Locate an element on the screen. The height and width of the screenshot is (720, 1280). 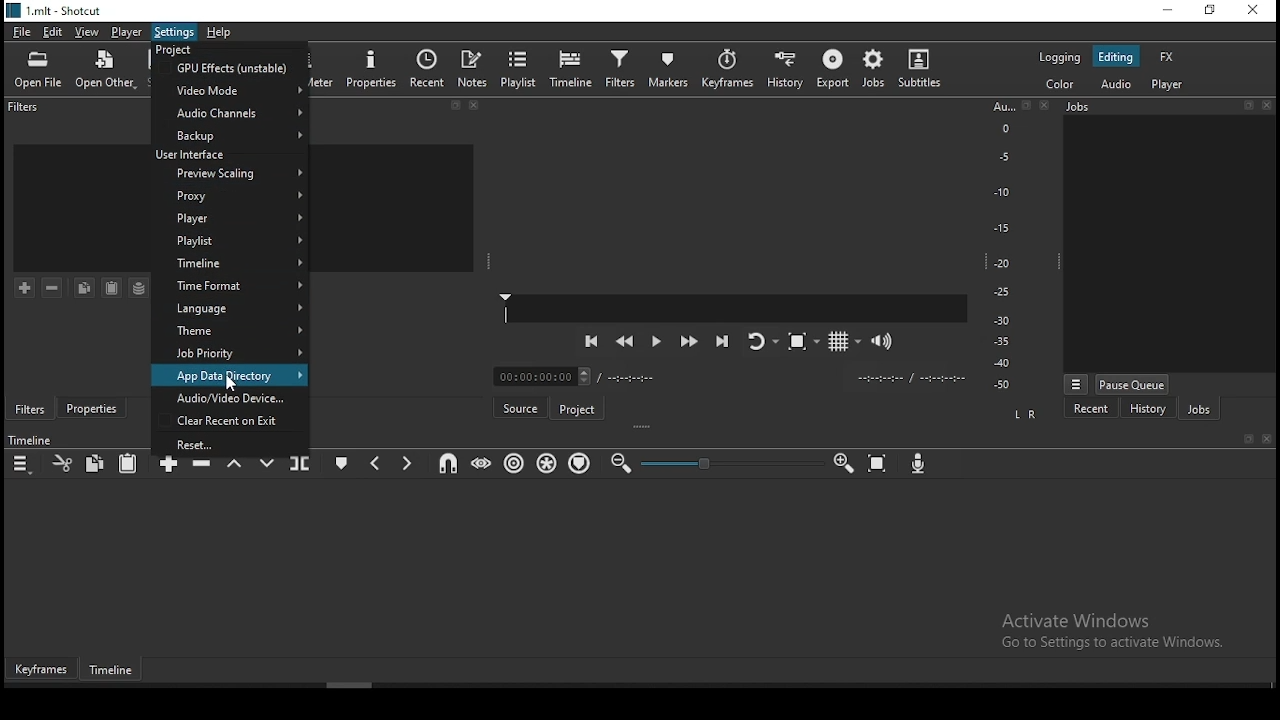
Timer is located at coordinates (732, 376).